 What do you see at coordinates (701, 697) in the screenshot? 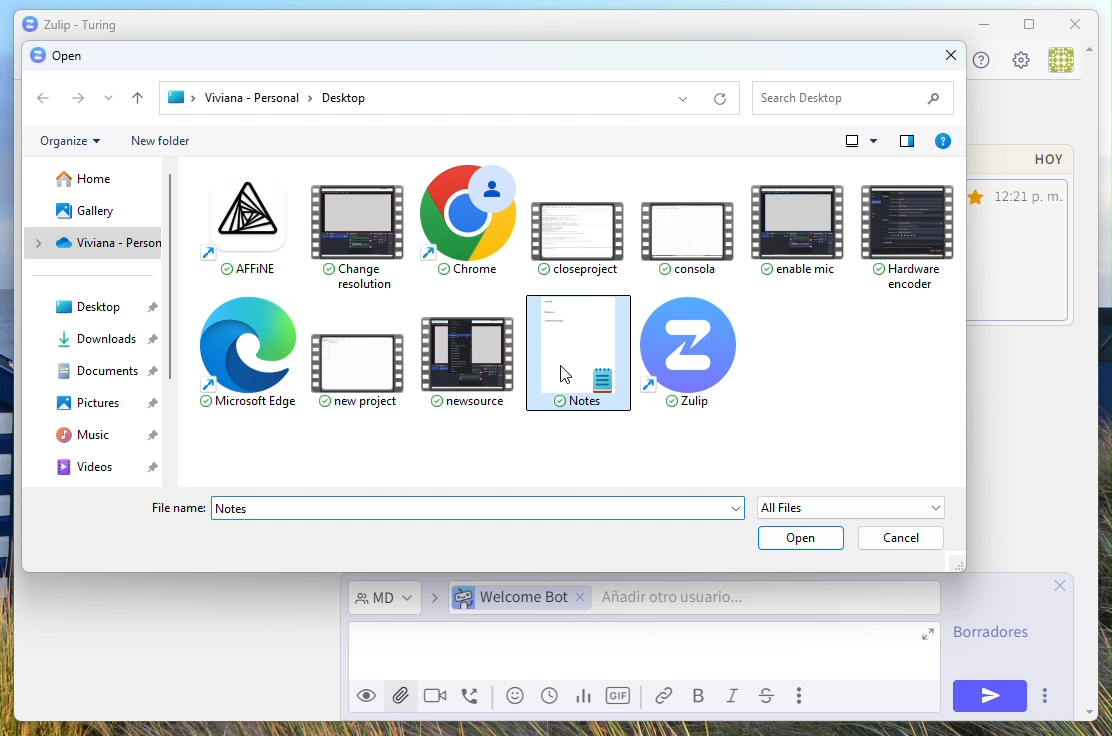
I see `bold` at bounding box center [701, 697].